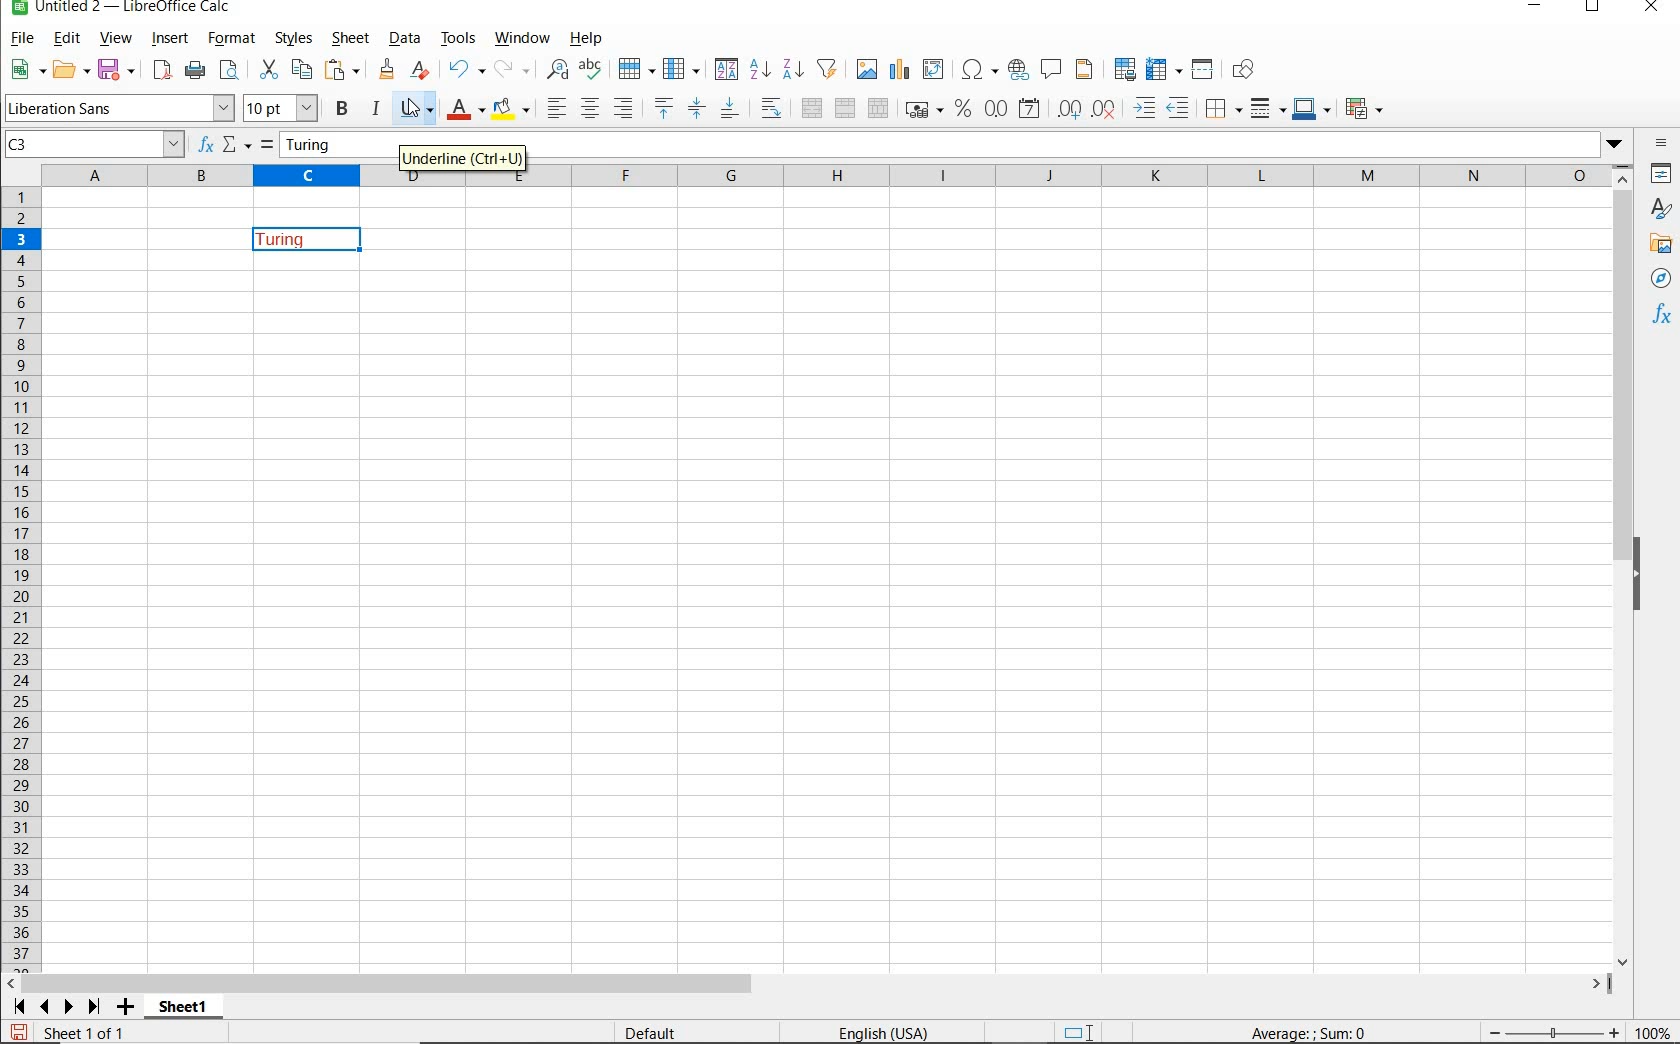 The height and width of the screenshot is (1044, 1680). What do you see at coordinates (793, 72) in the screenshot?
I see `SORT DESCENDING` at bounding box center [793, 72].